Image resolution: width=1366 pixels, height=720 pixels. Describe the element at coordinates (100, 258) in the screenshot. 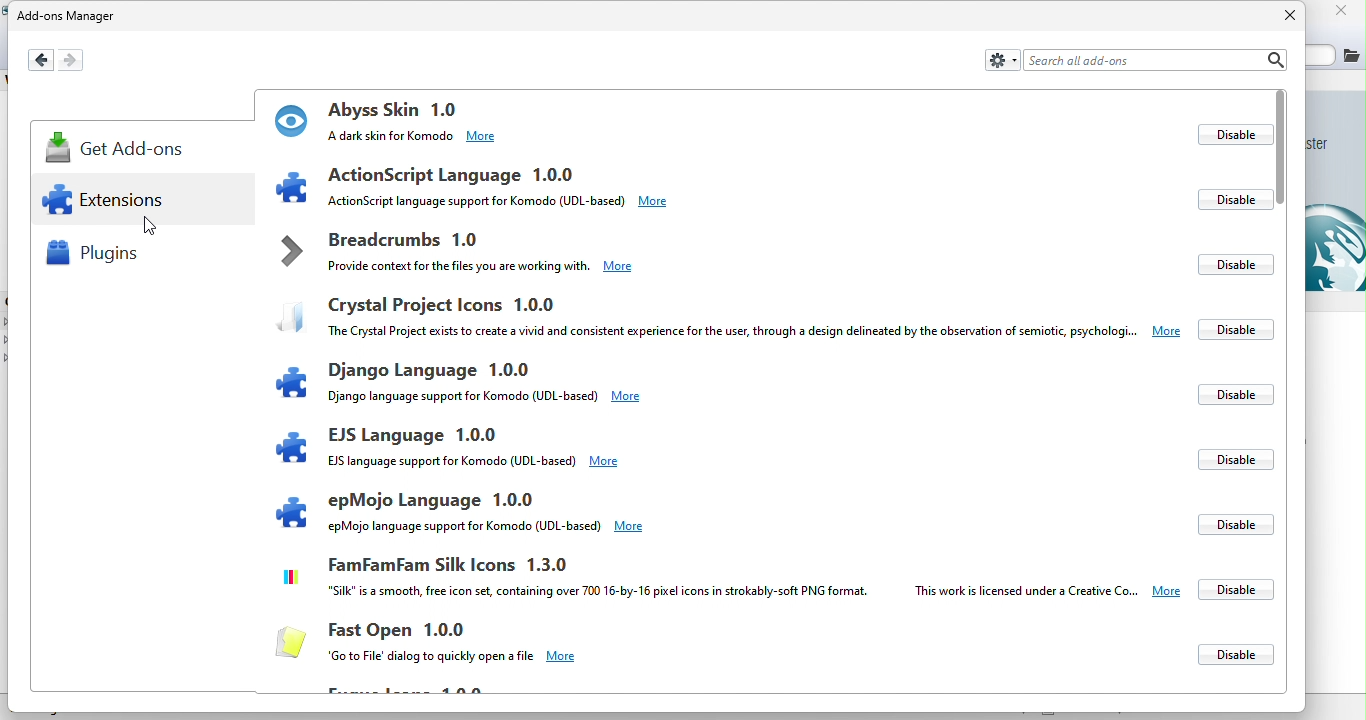

I see `plugins` at that location.